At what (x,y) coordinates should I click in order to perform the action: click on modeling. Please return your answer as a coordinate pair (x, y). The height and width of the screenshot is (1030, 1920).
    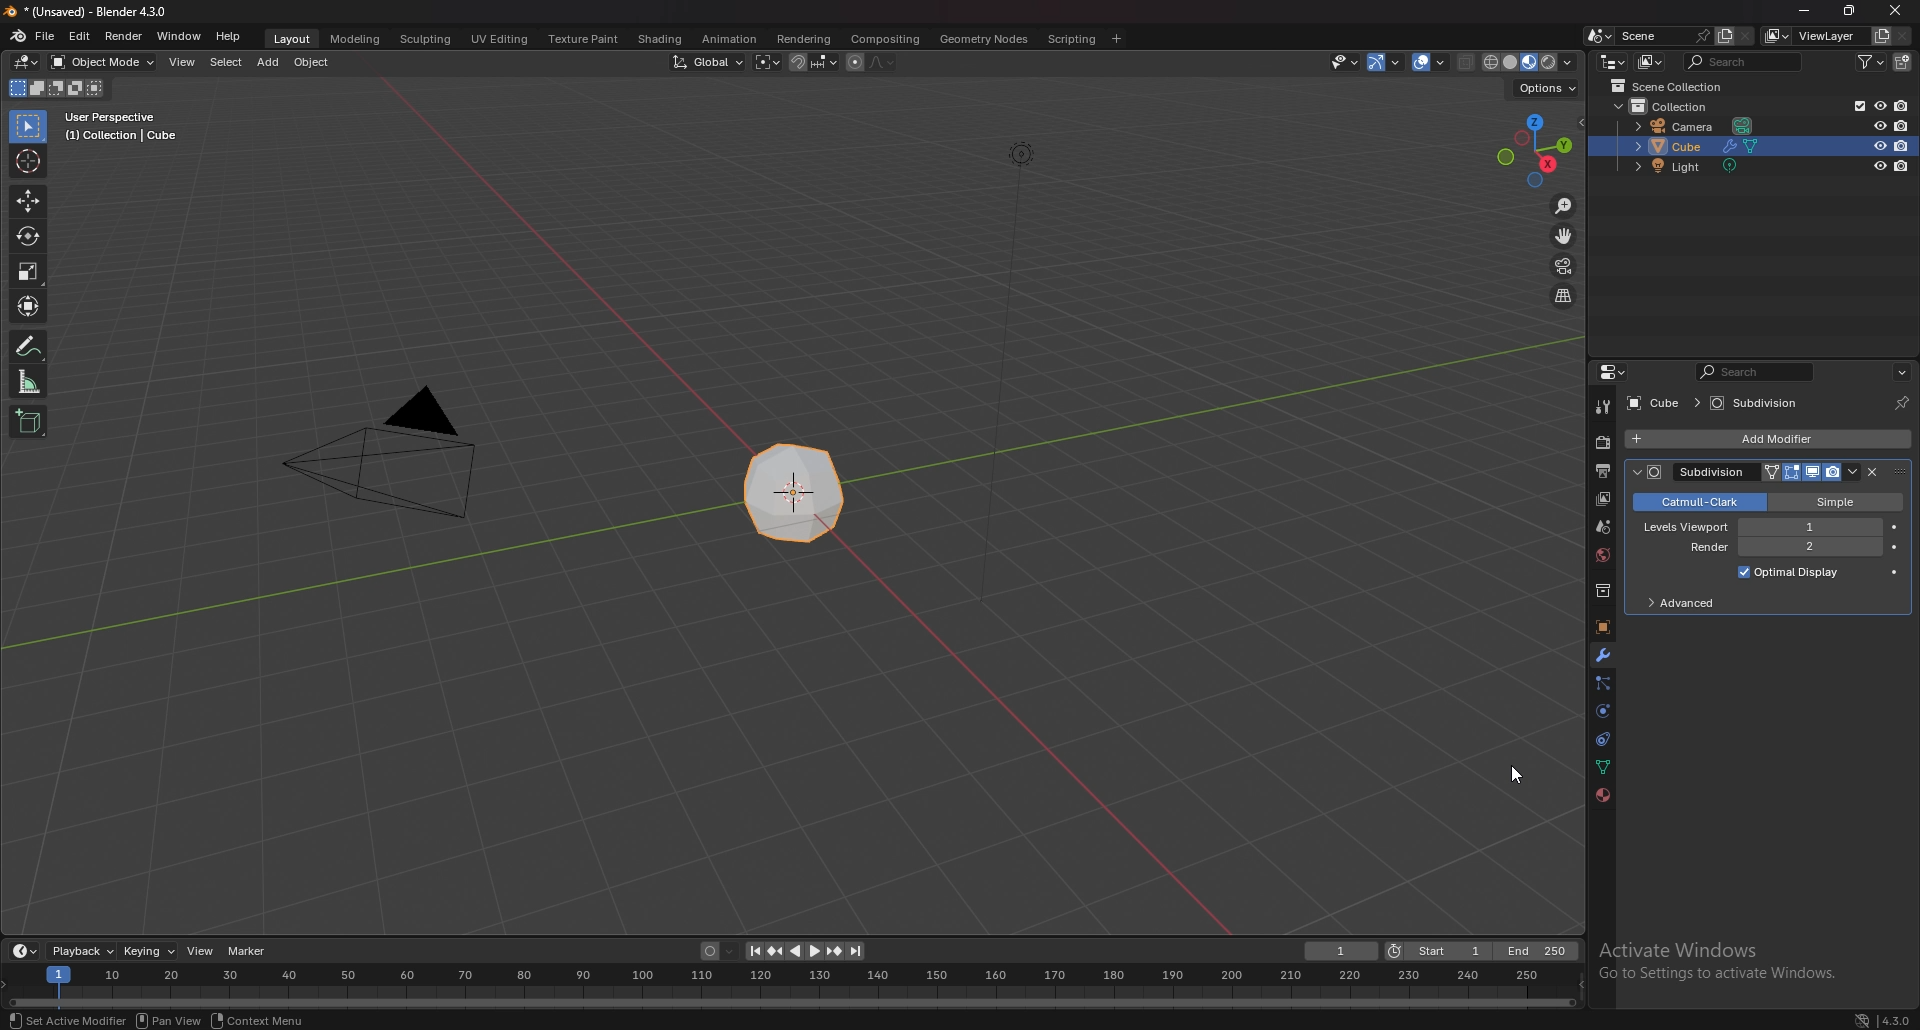
    Looking at the image, I should click on (357, 38).